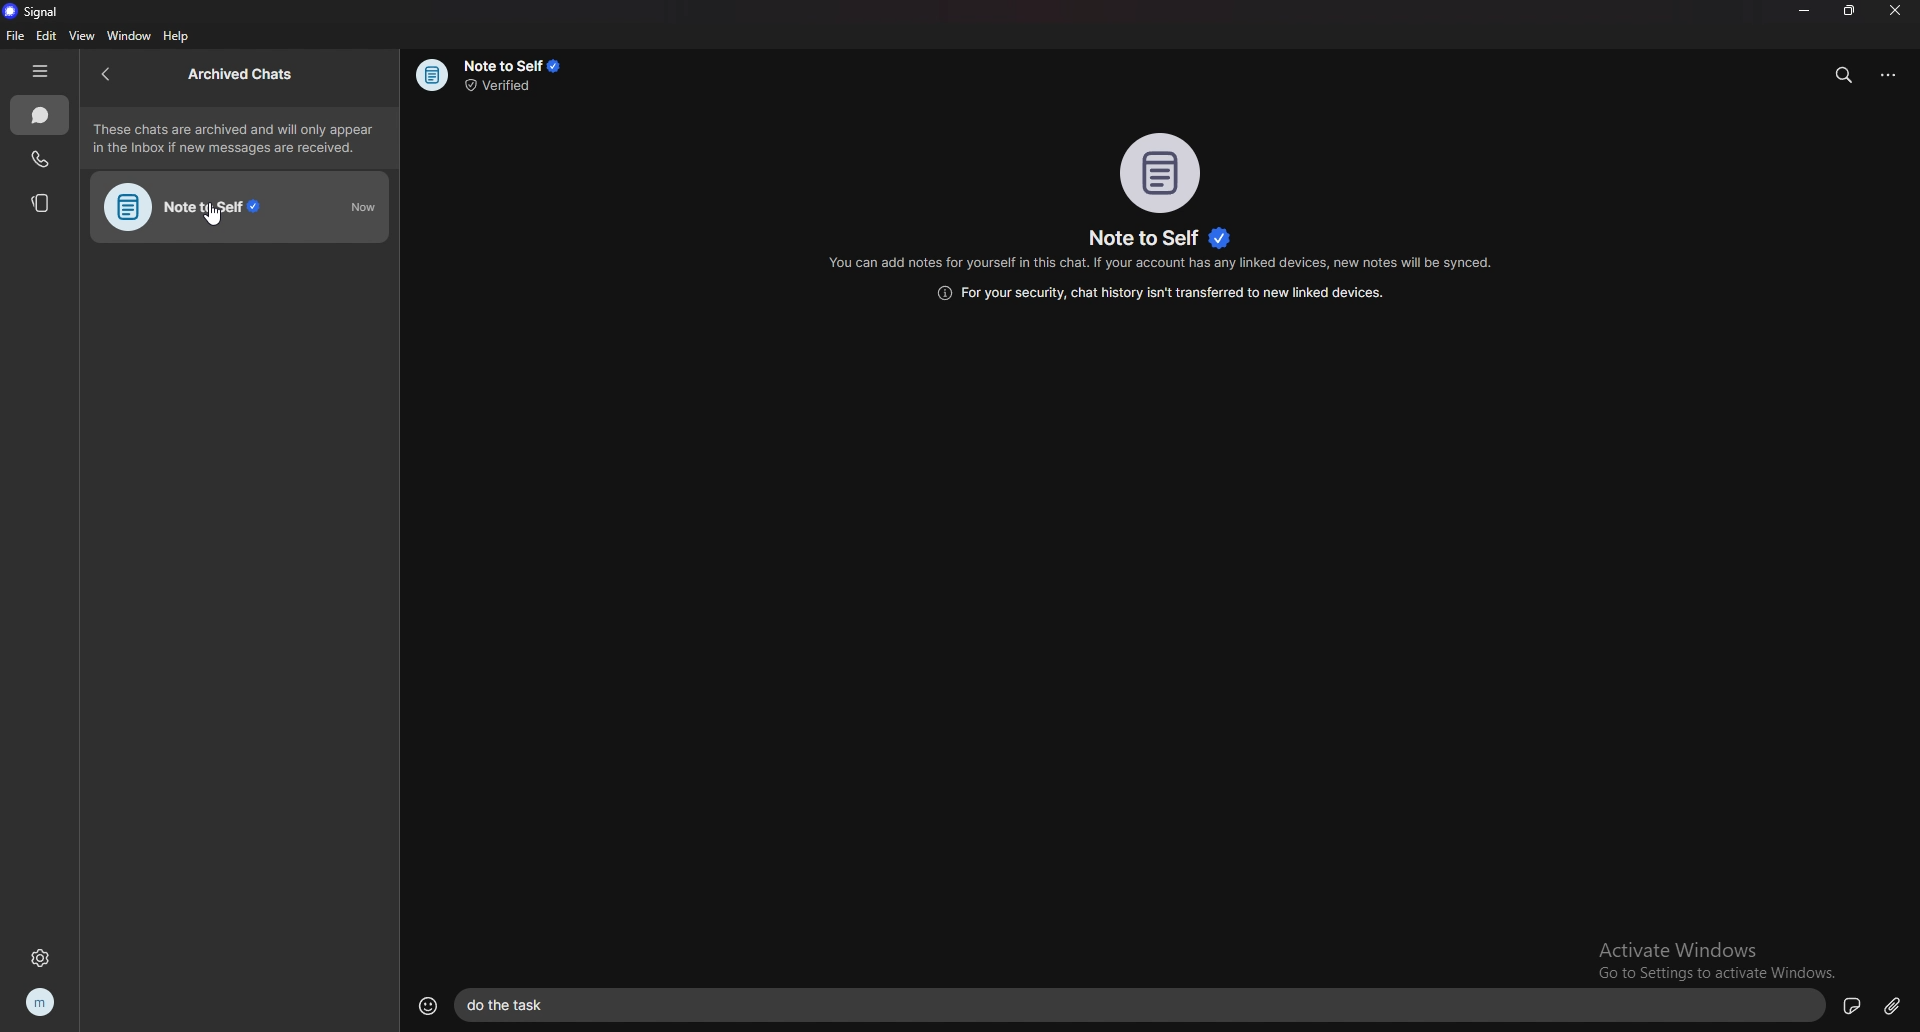 This screenshot has width=1920, height=1032. I want to click on close, so click(1897, 10).